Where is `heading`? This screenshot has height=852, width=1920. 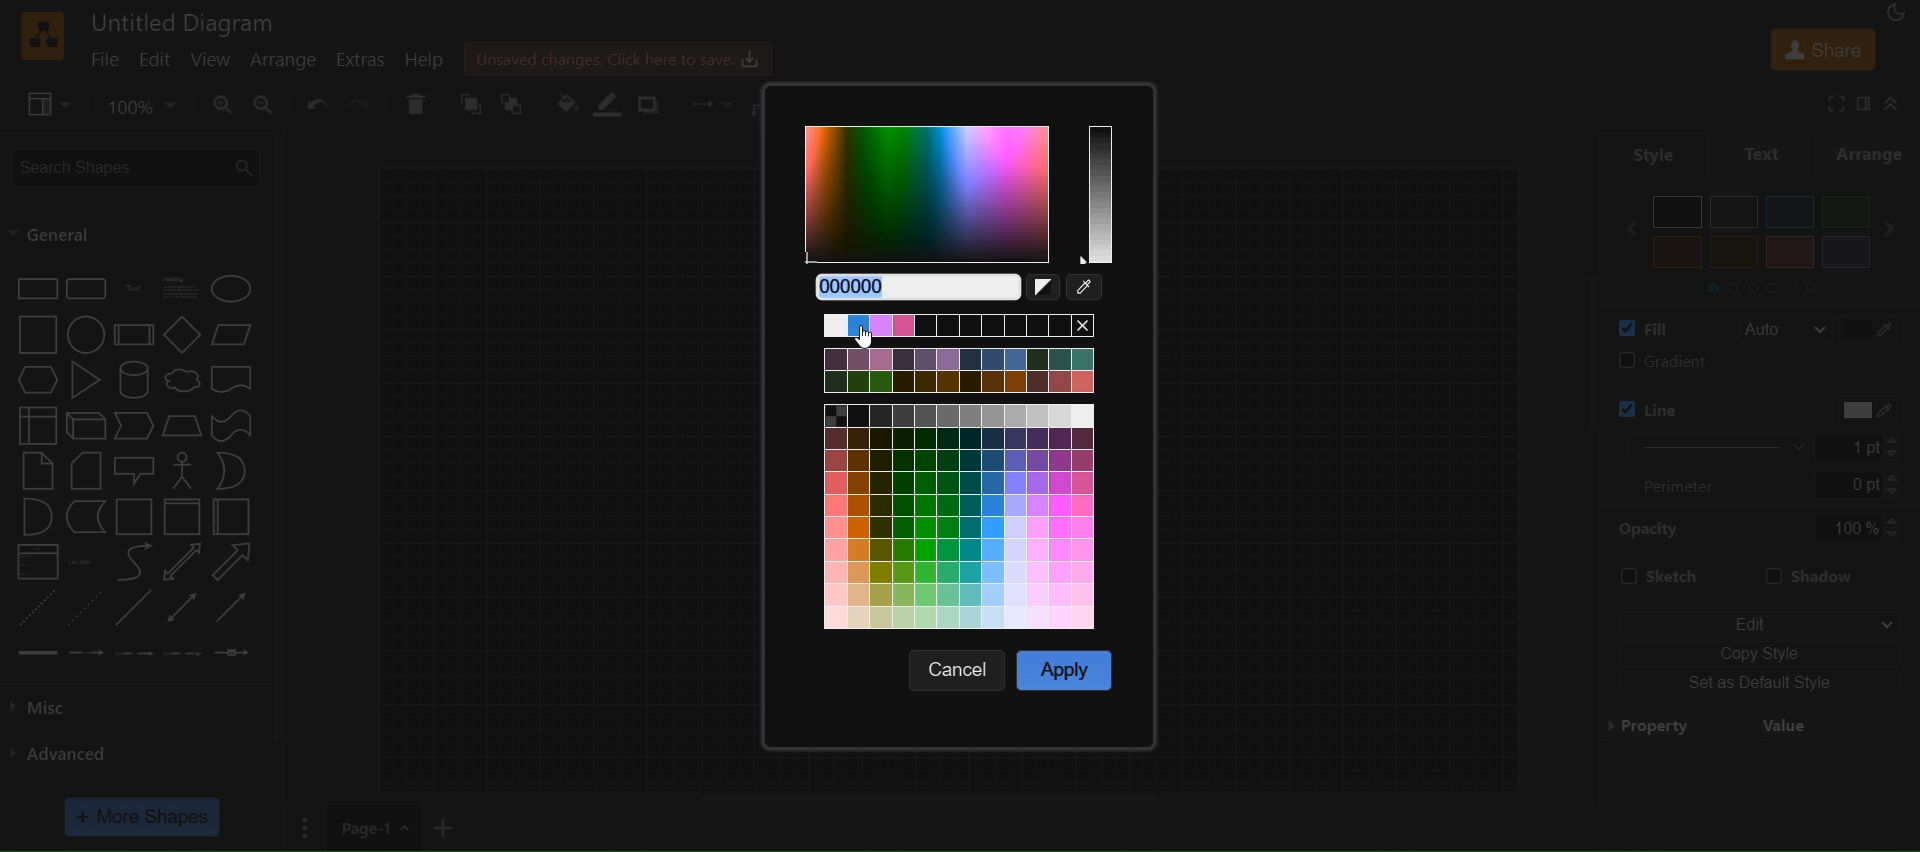
heading is located at coordinates (182, 288).